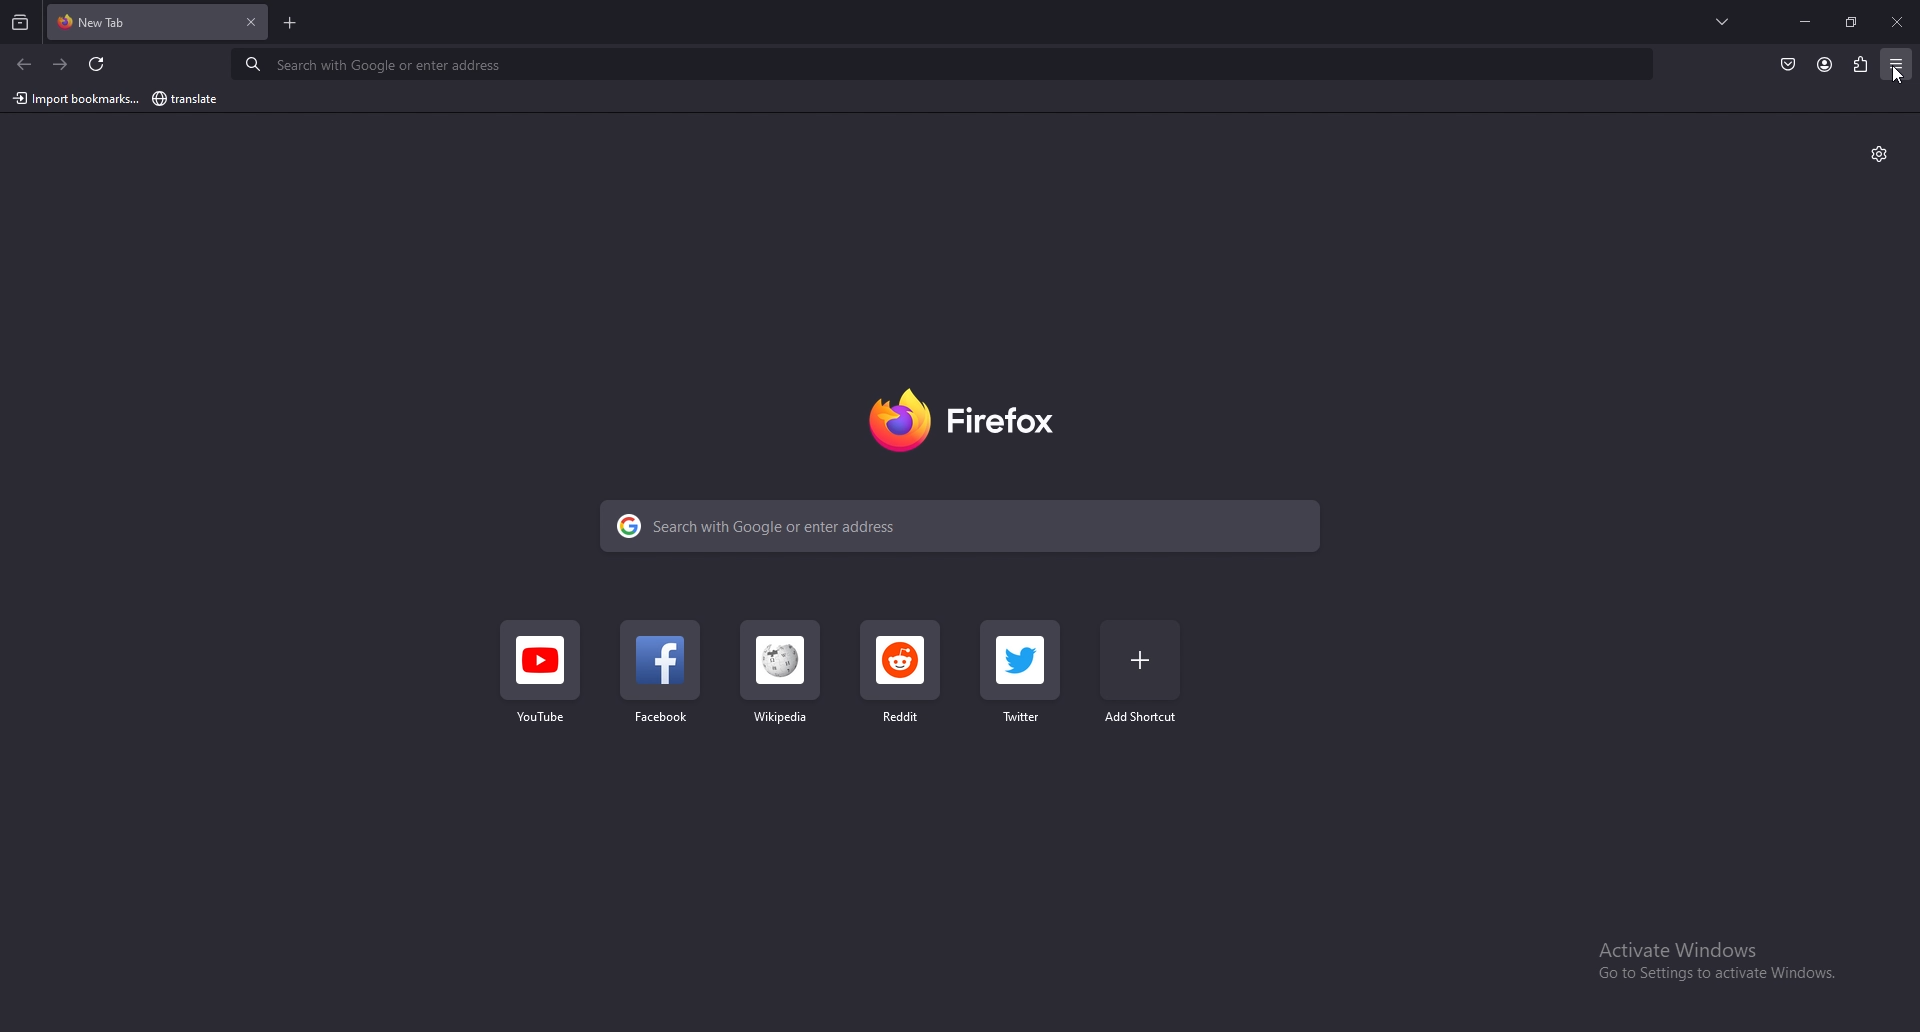  What do you see at coordinates (74, 98) in the screenshot?
I see `import bookmark` at bounding box center [74, 98].